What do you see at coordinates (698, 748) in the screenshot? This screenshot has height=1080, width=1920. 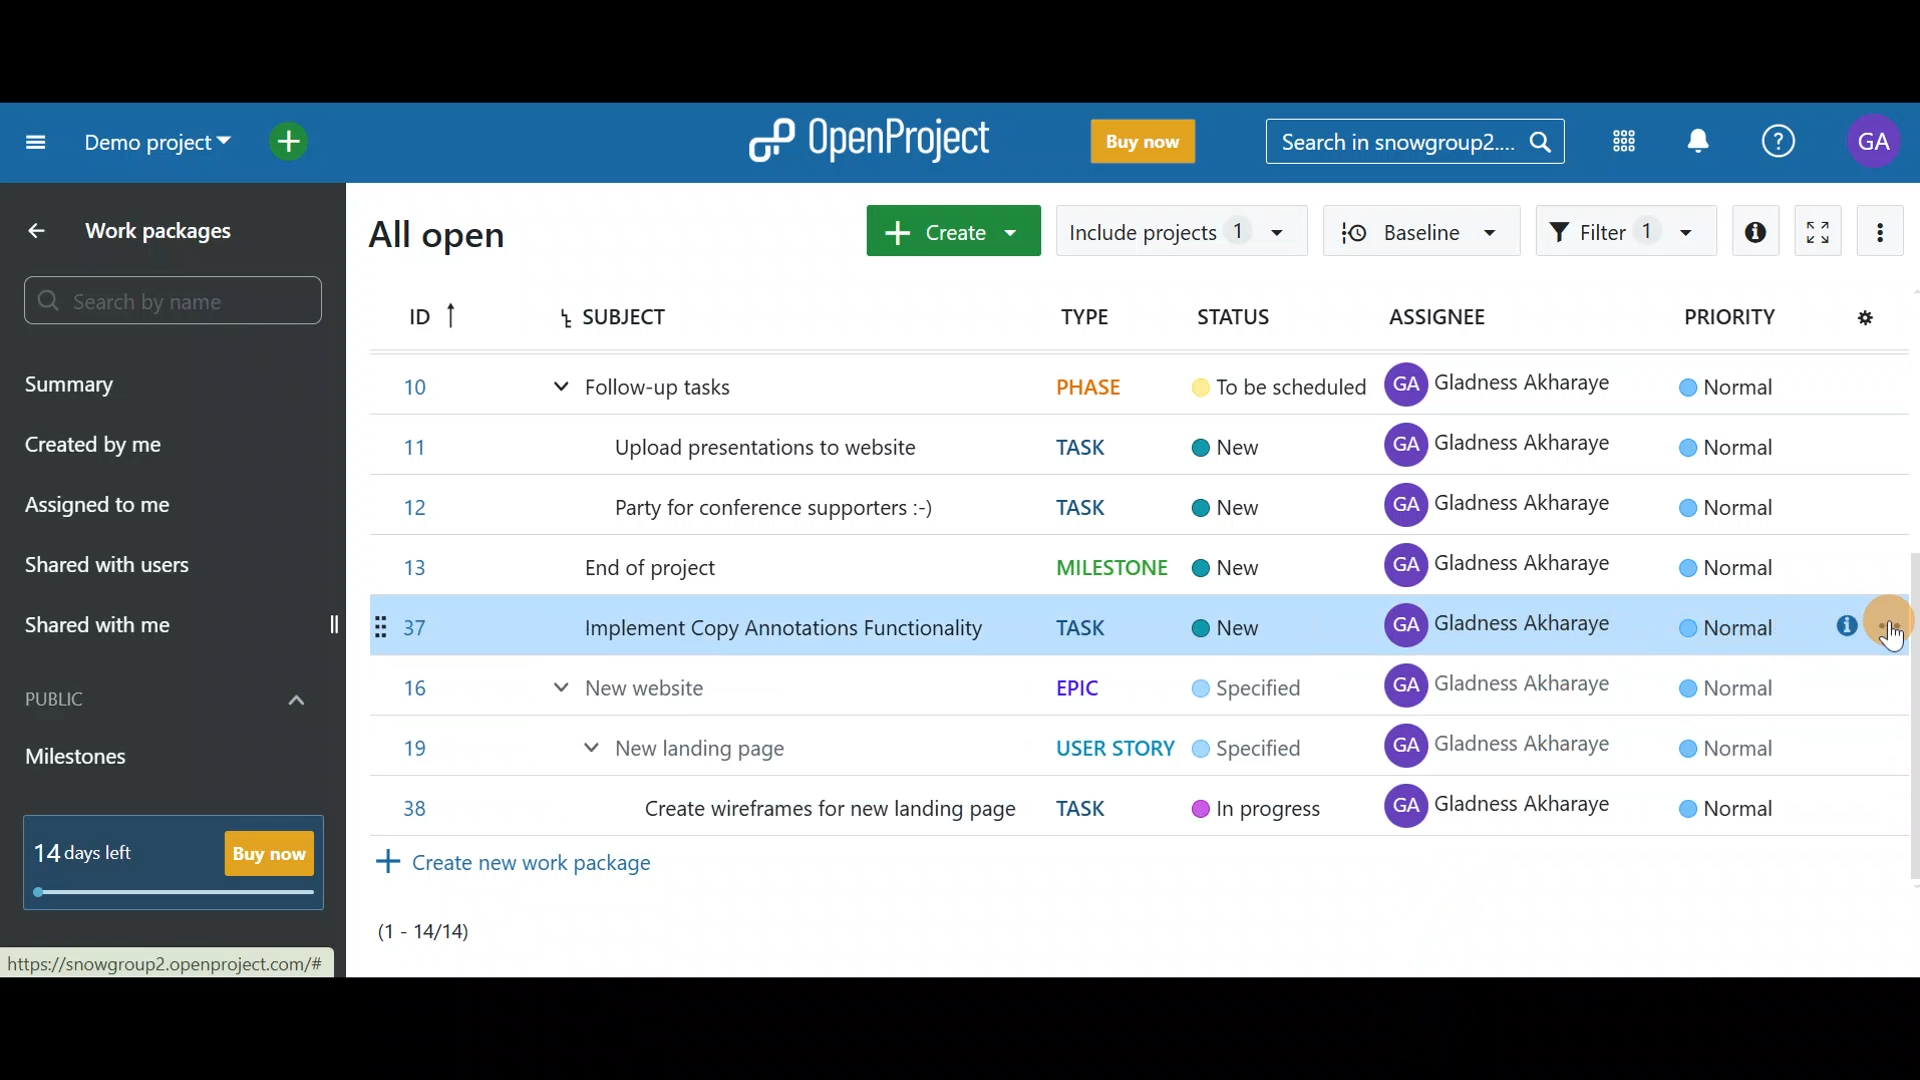 I see `New landing page` at bounding box center [698, 748].